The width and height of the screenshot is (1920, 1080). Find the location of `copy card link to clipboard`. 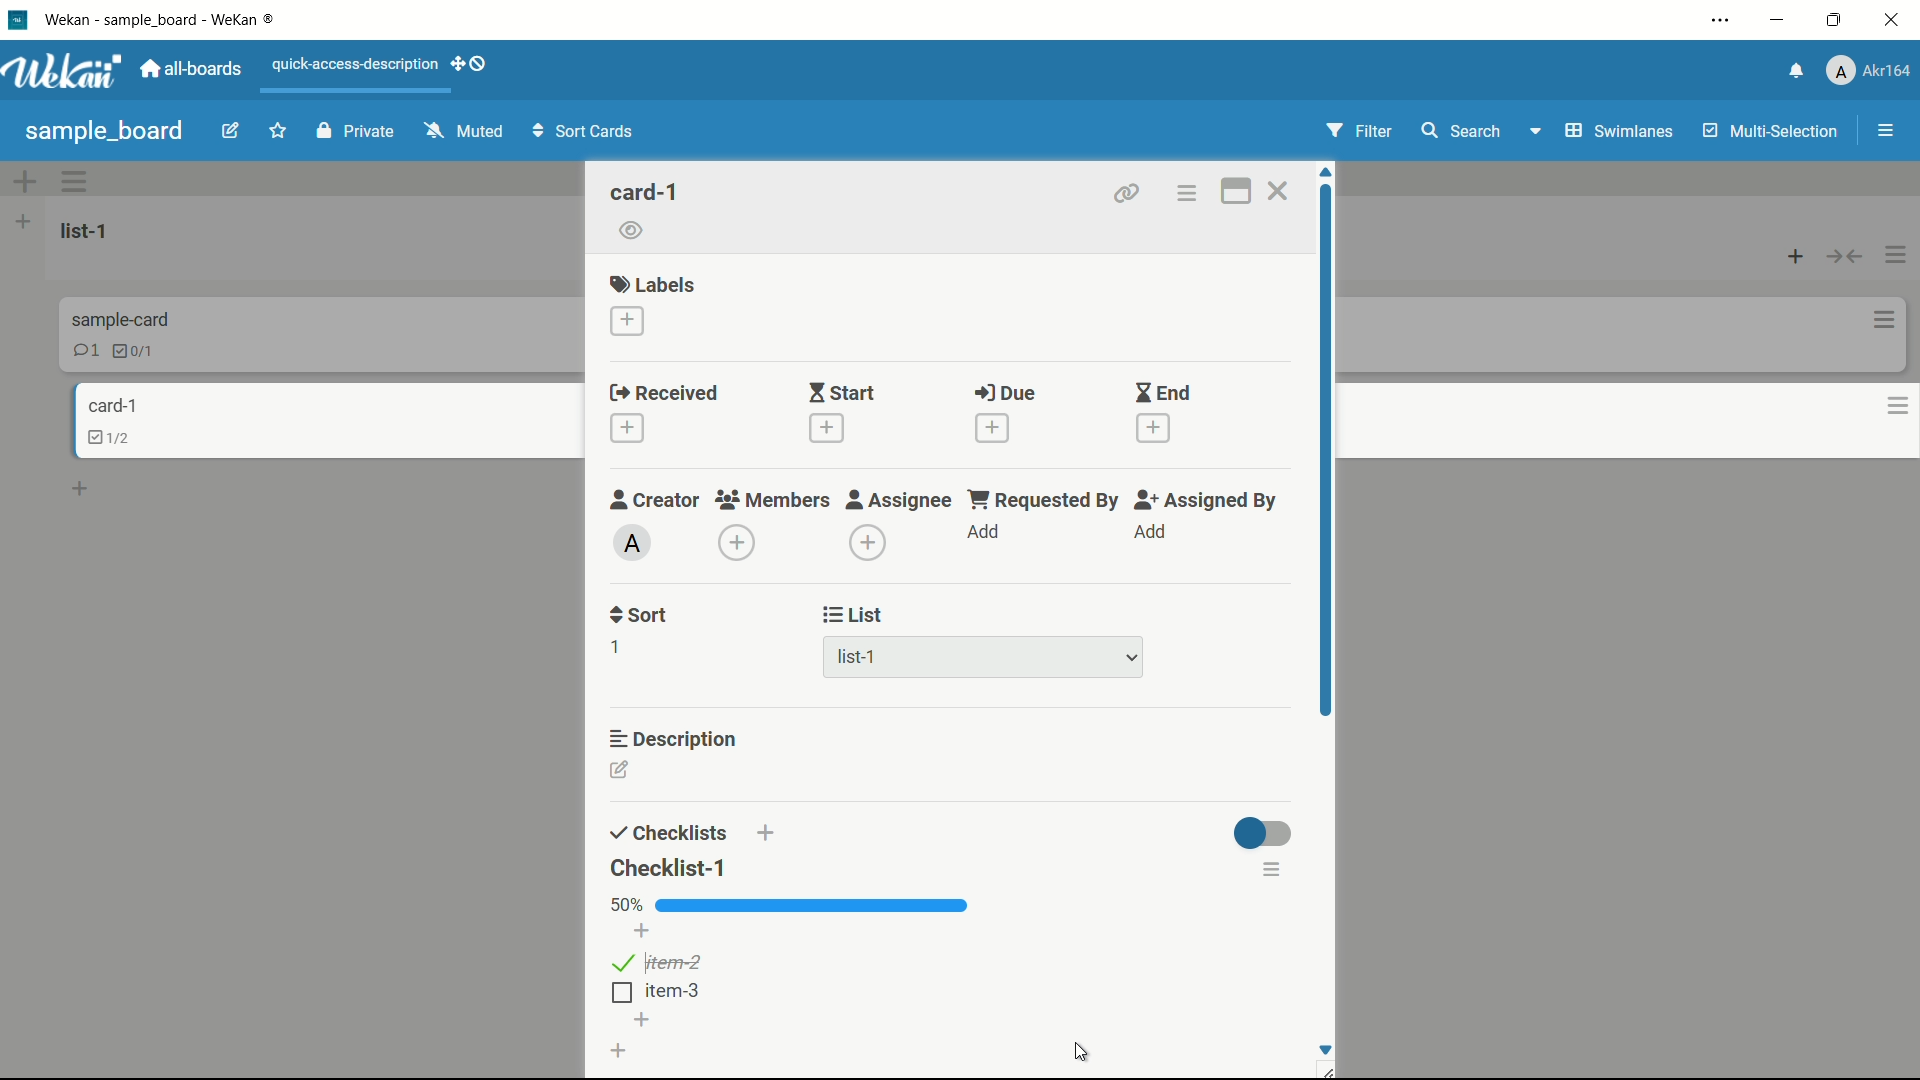

copy card link to clipboard is located at coordinates (1129, 194).